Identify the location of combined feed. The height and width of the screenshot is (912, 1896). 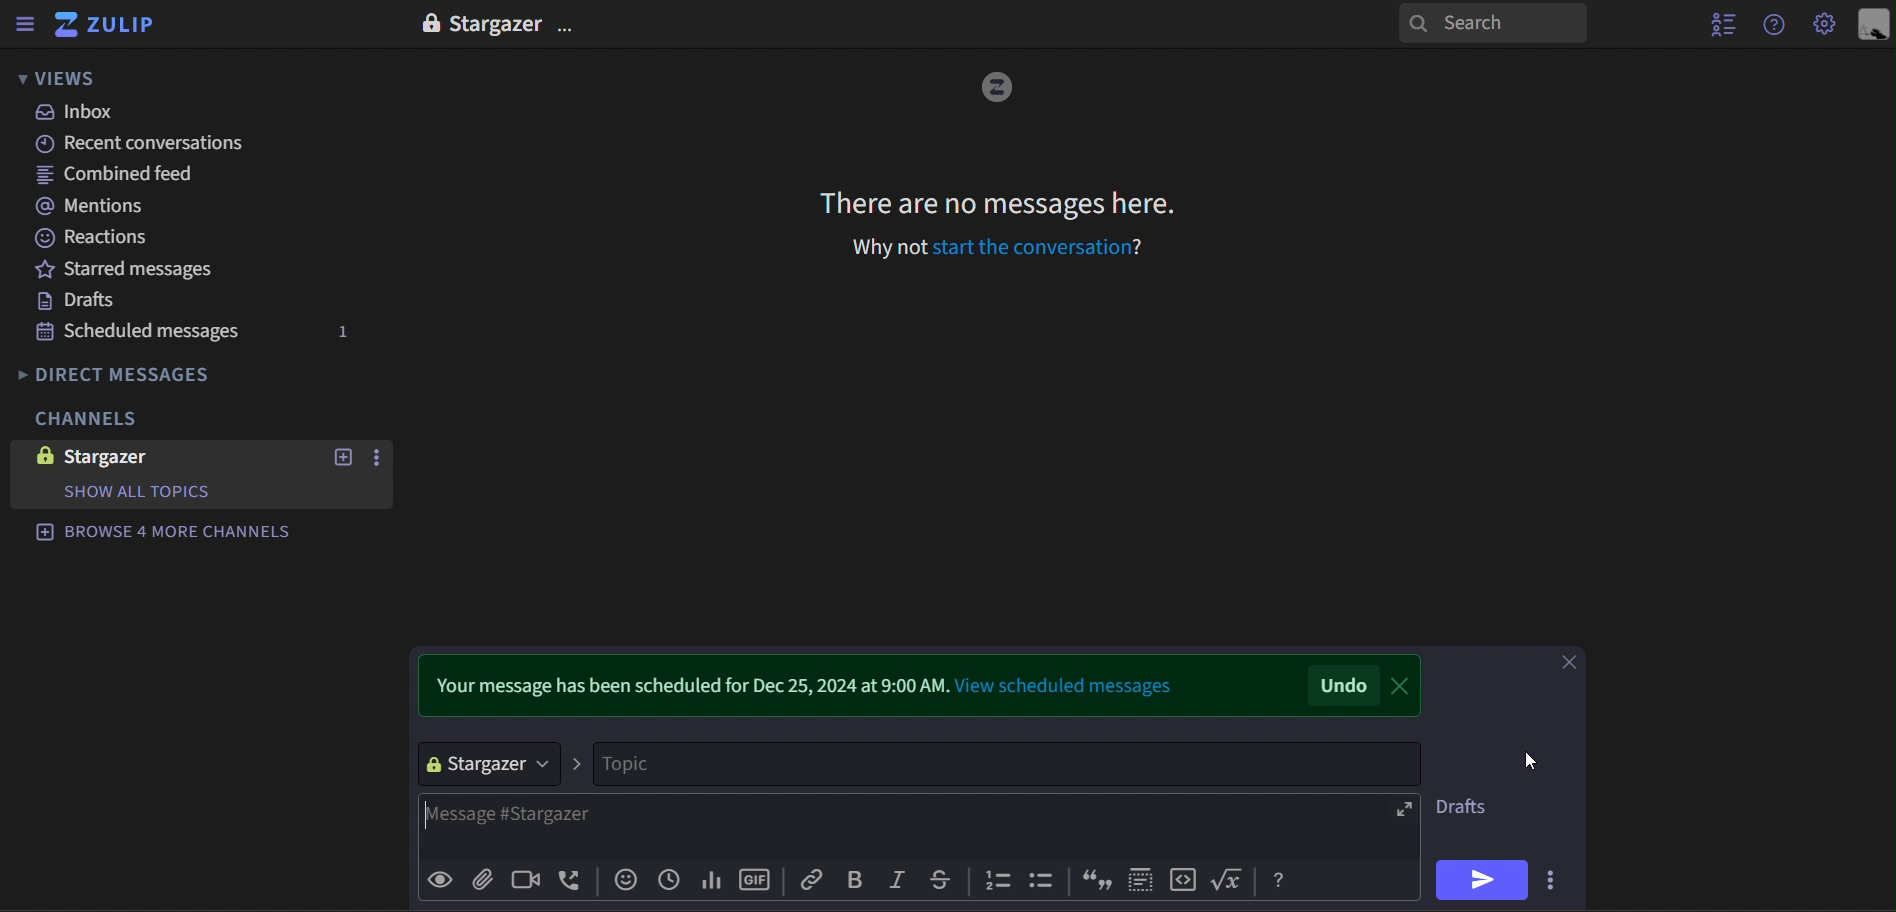
(141, 175).